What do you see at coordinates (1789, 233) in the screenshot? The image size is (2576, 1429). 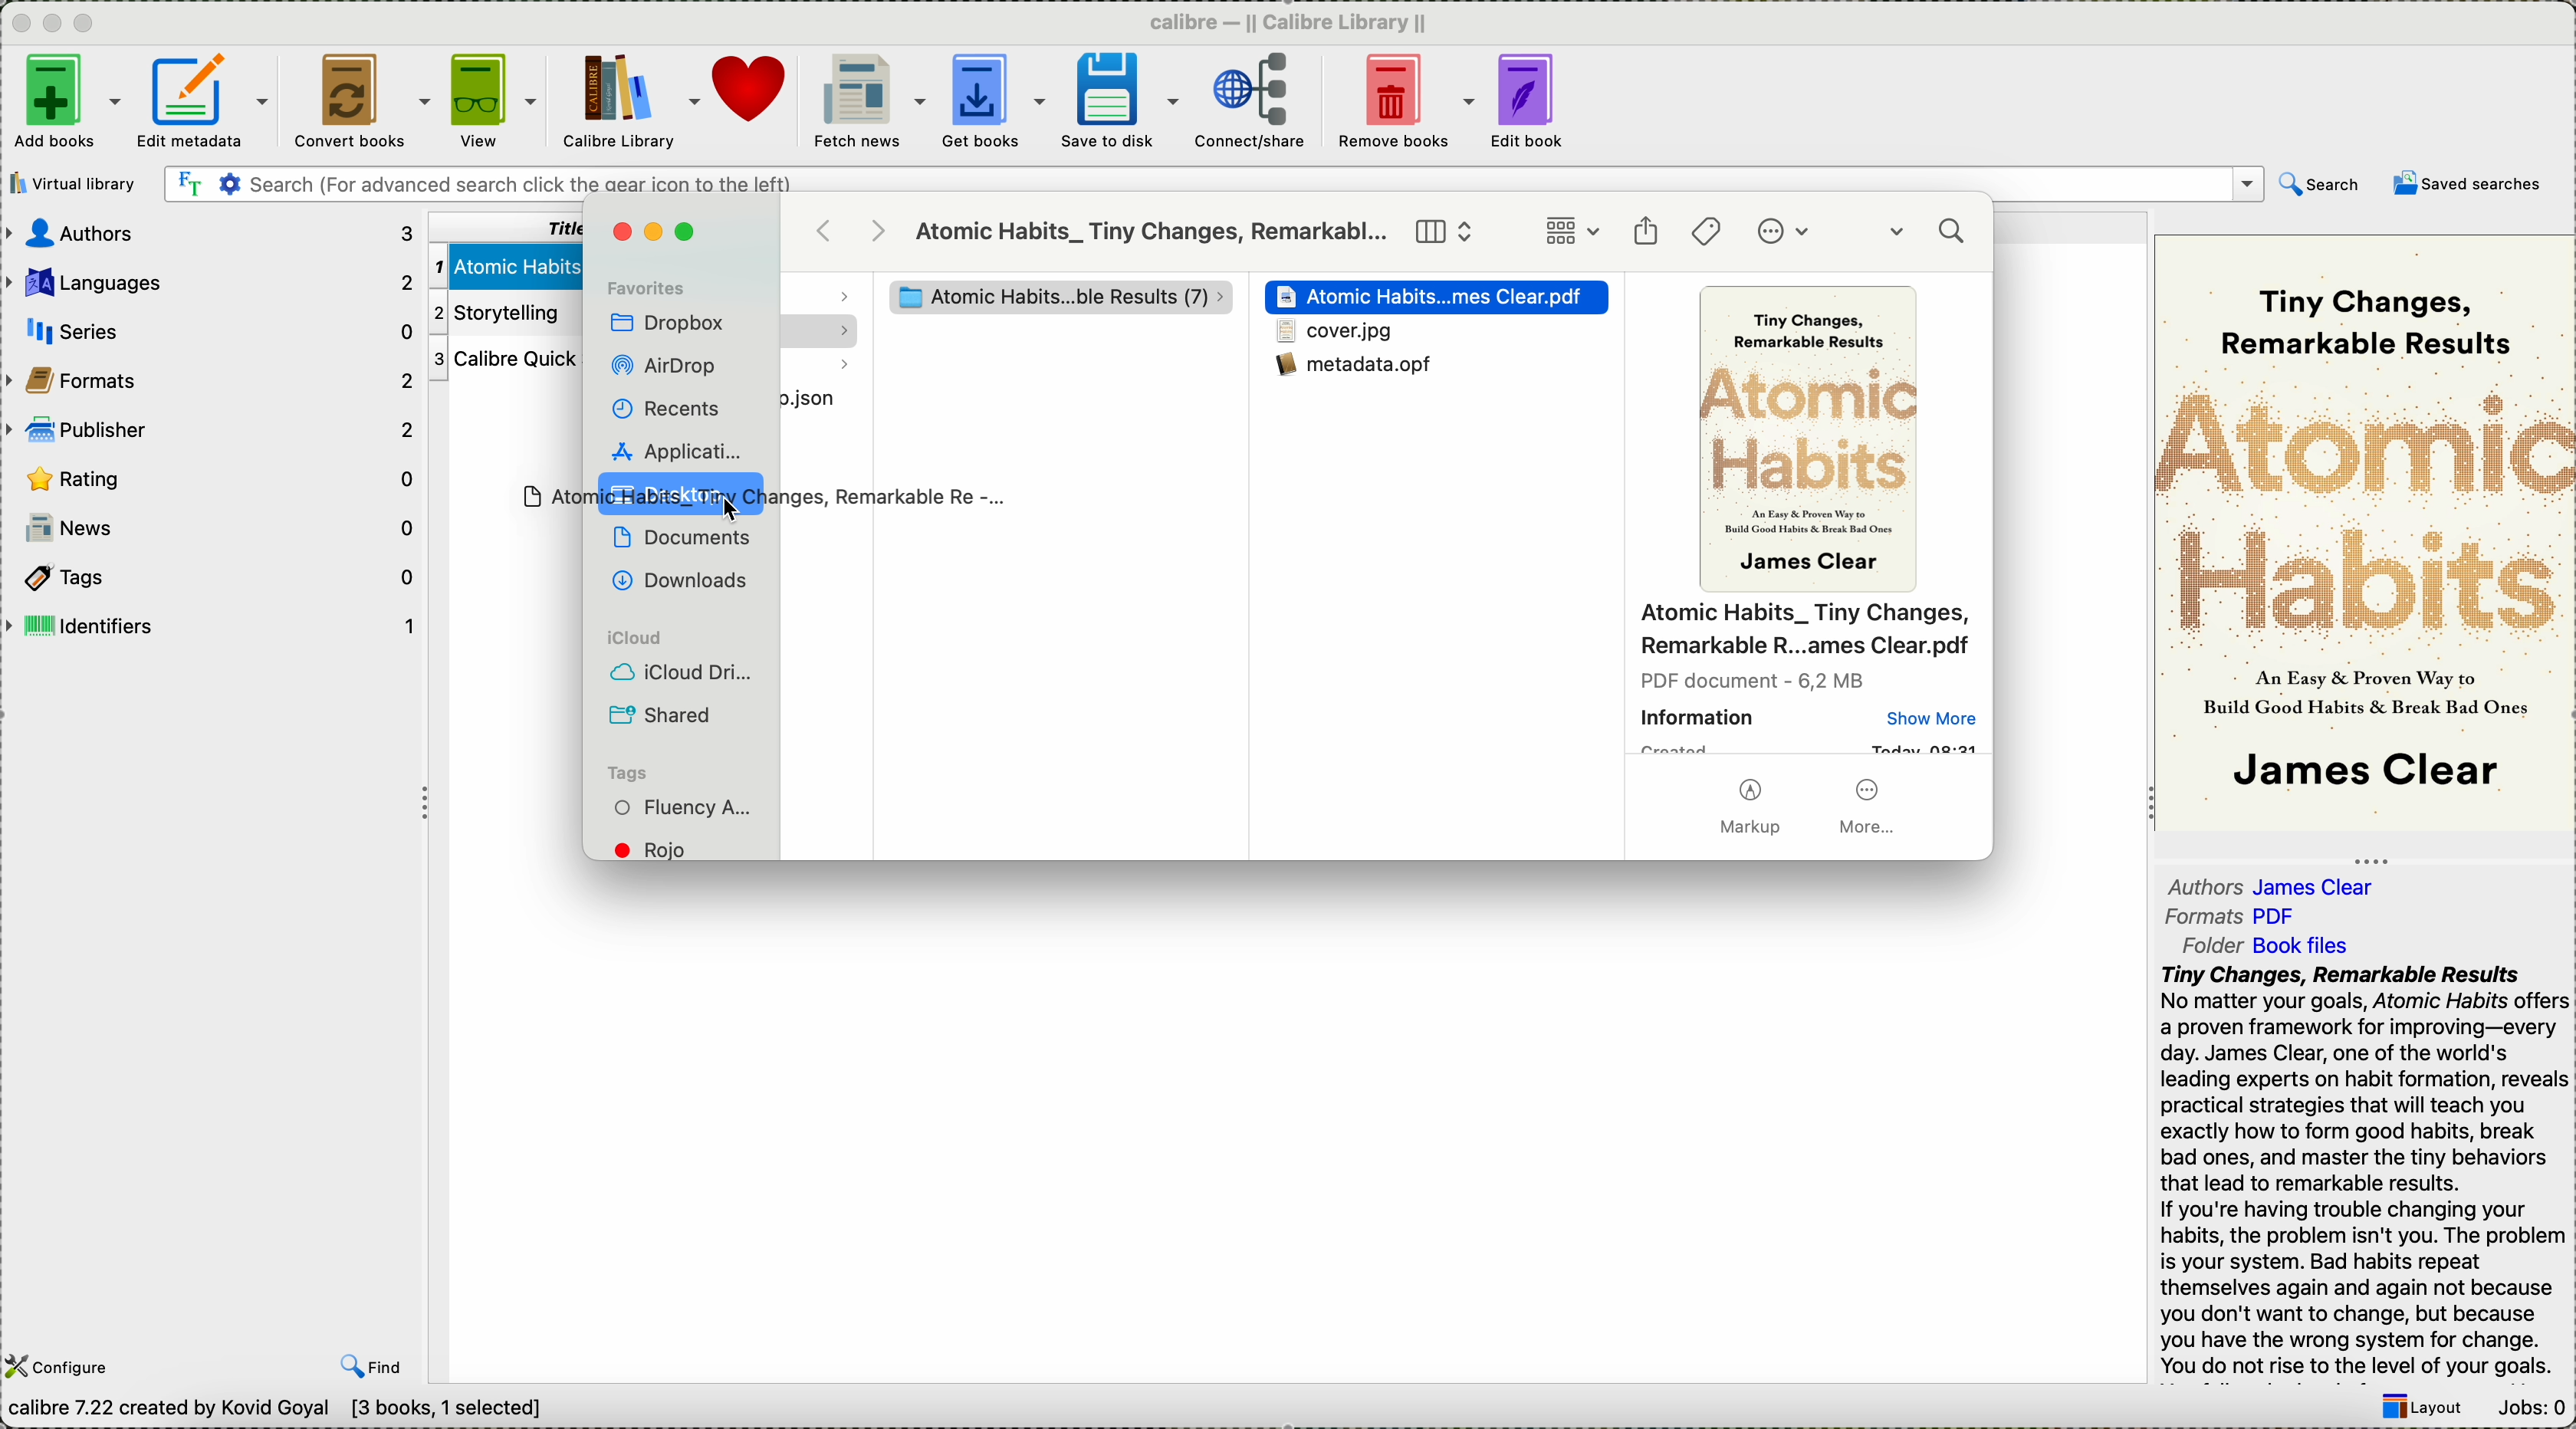 I see `more options` at bounding box center [1789, 233].